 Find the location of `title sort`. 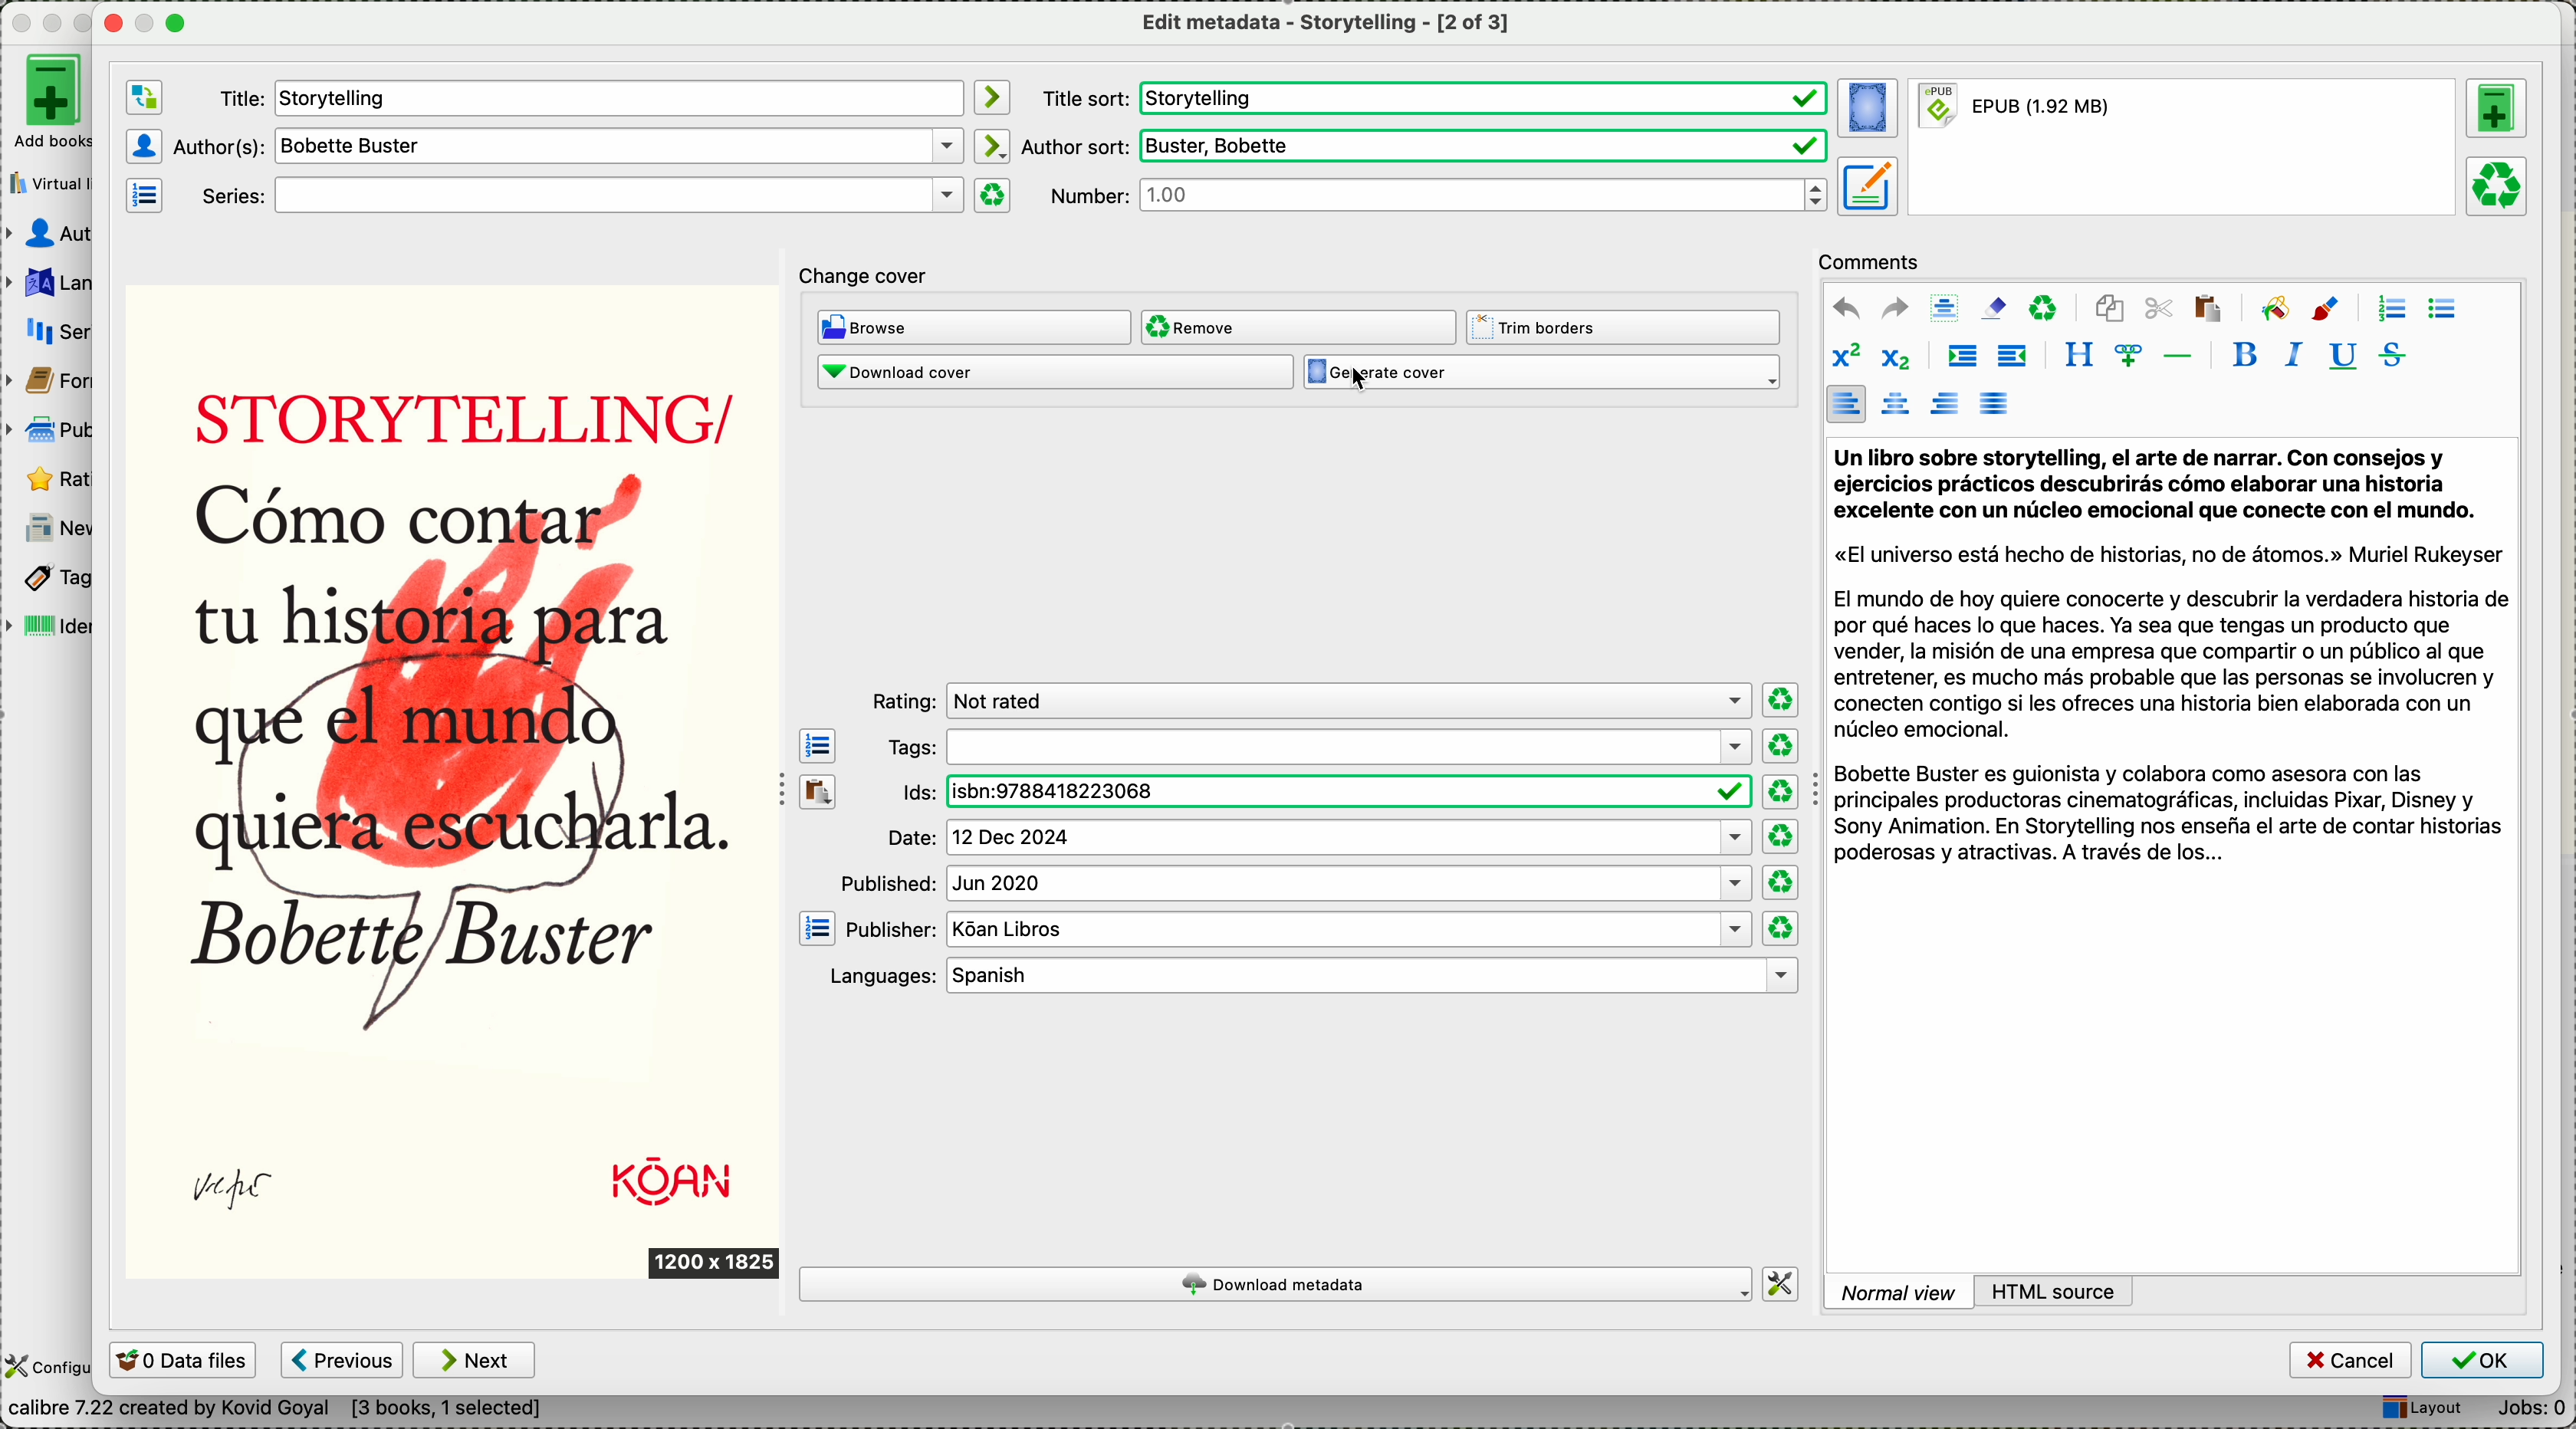

title sort is located at coordinates (1436, 97).